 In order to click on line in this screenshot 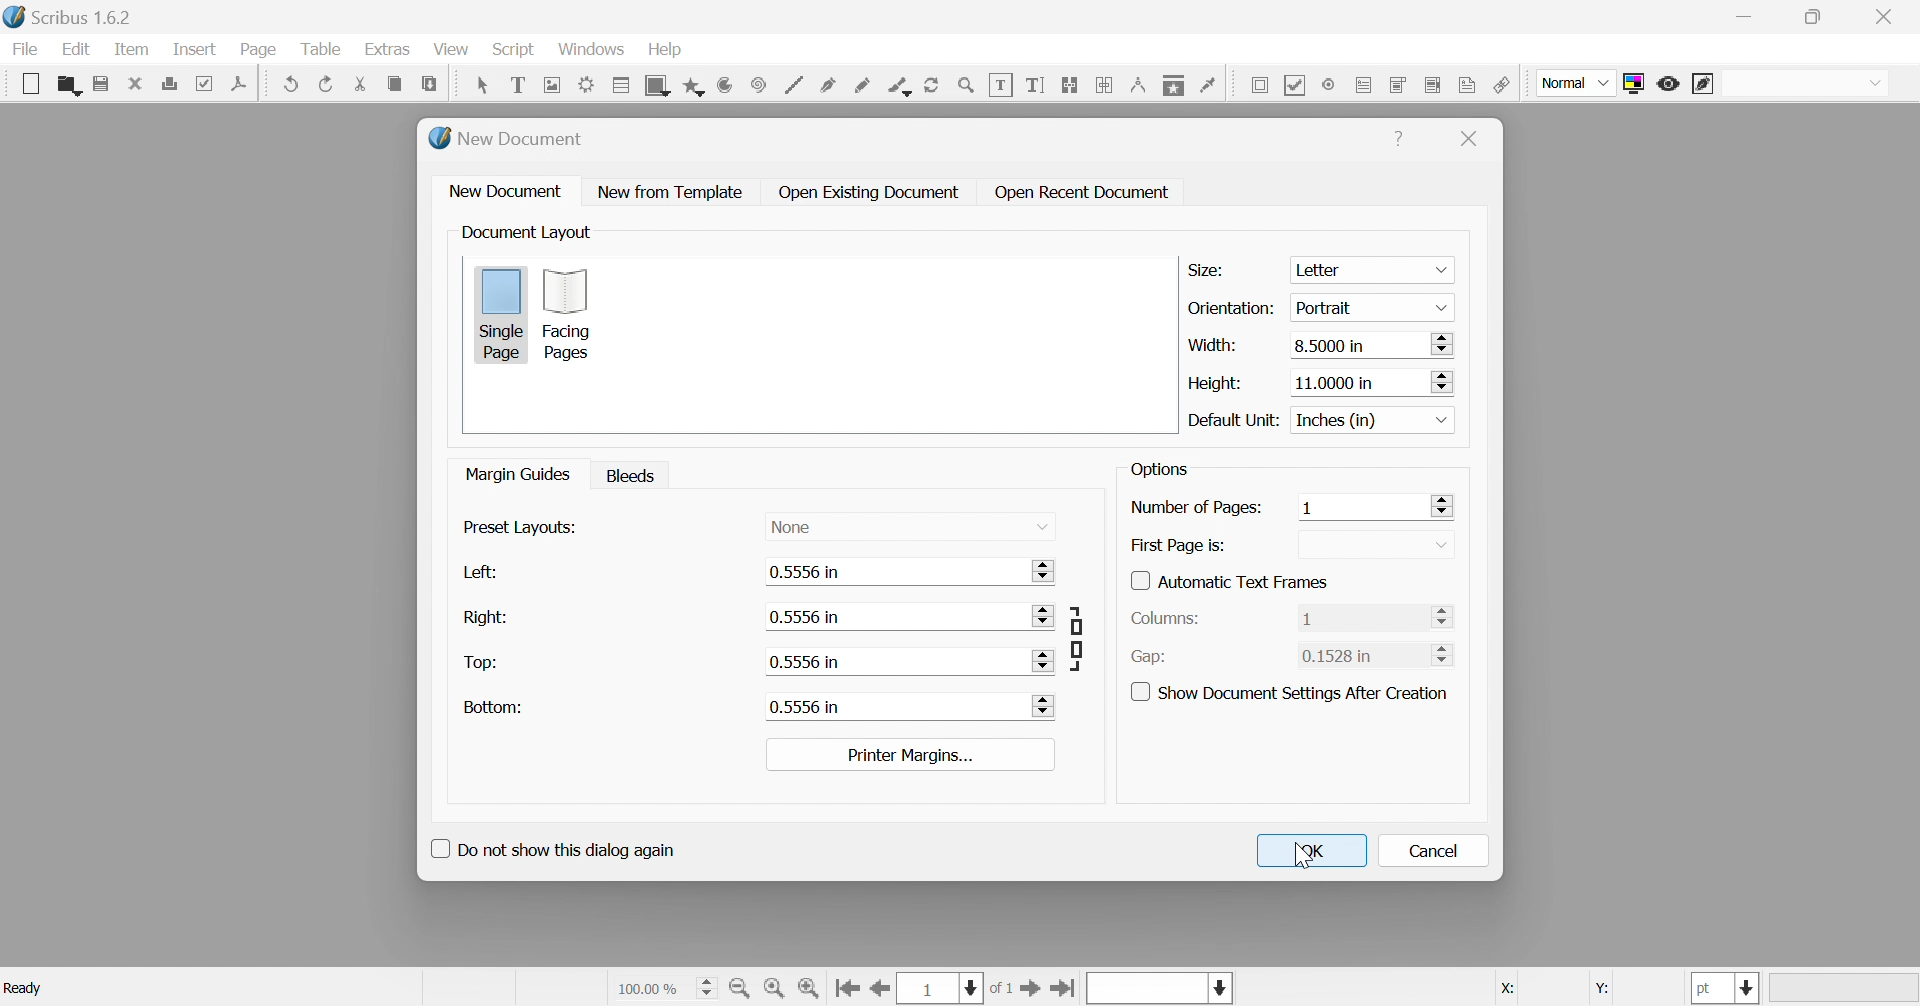, I will do `click(796, 85)`.